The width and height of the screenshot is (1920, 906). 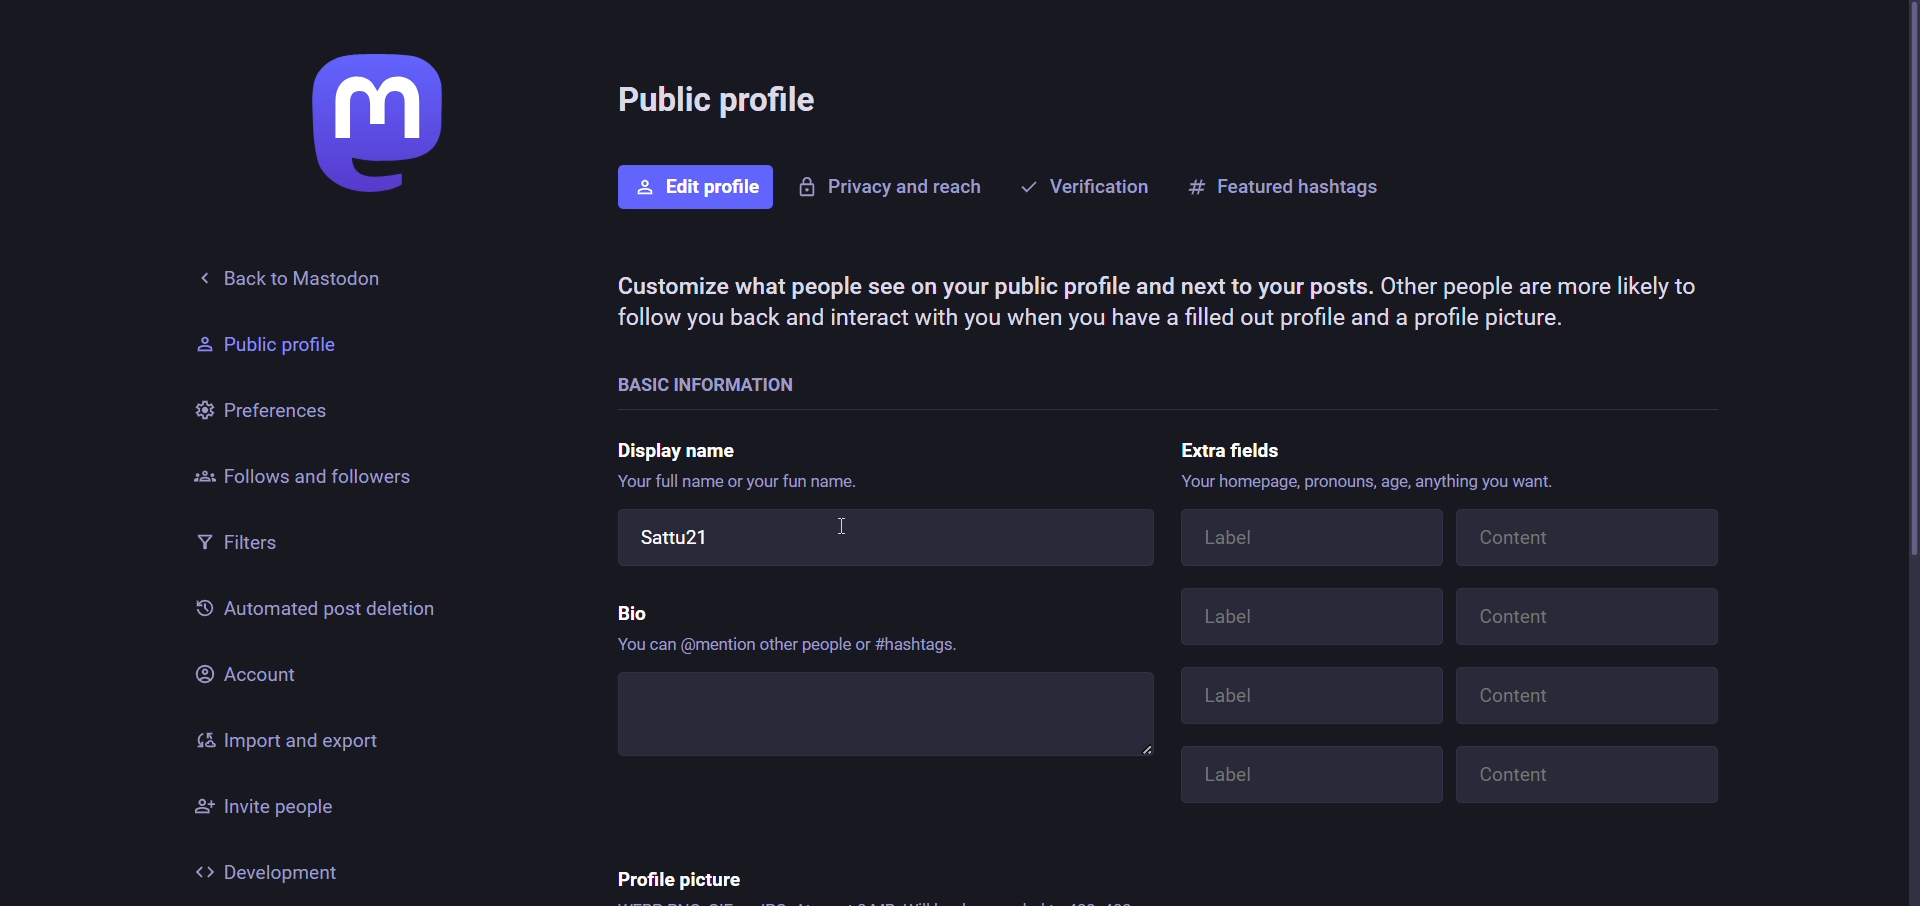 I want to click on basic information, so click(x=754, y=382).